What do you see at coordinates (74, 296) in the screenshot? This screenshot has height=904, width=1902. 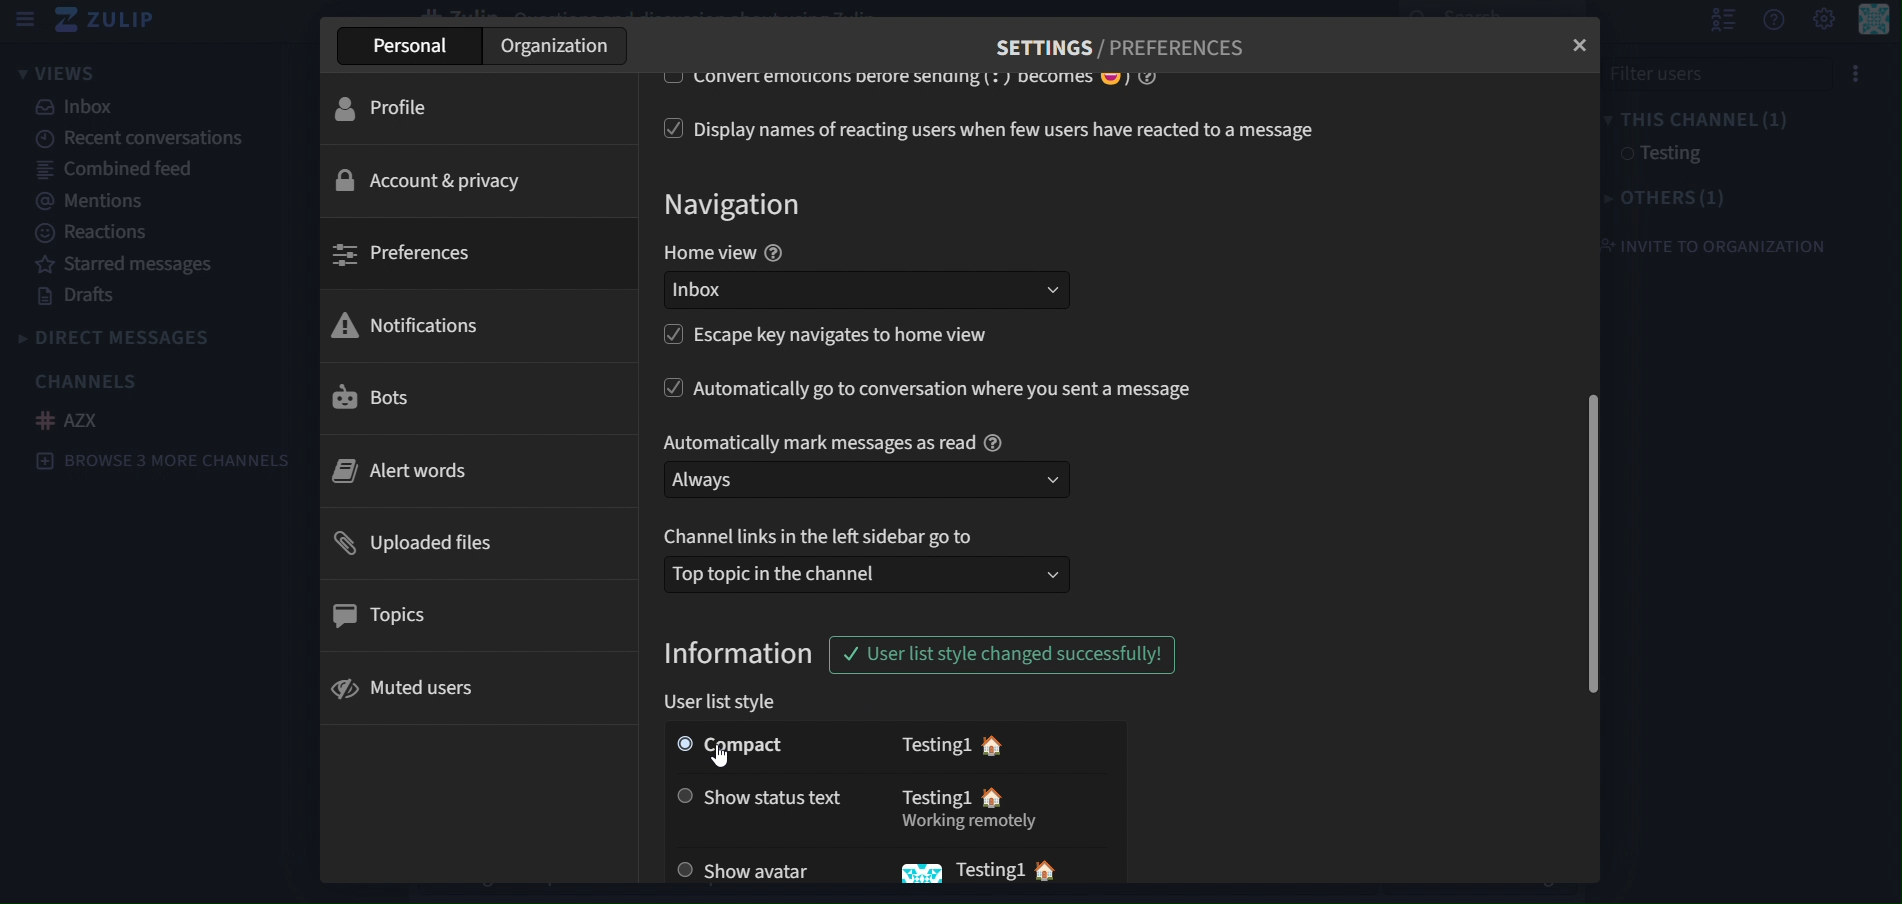 I see `drafts` at bounding box center [74, 296].